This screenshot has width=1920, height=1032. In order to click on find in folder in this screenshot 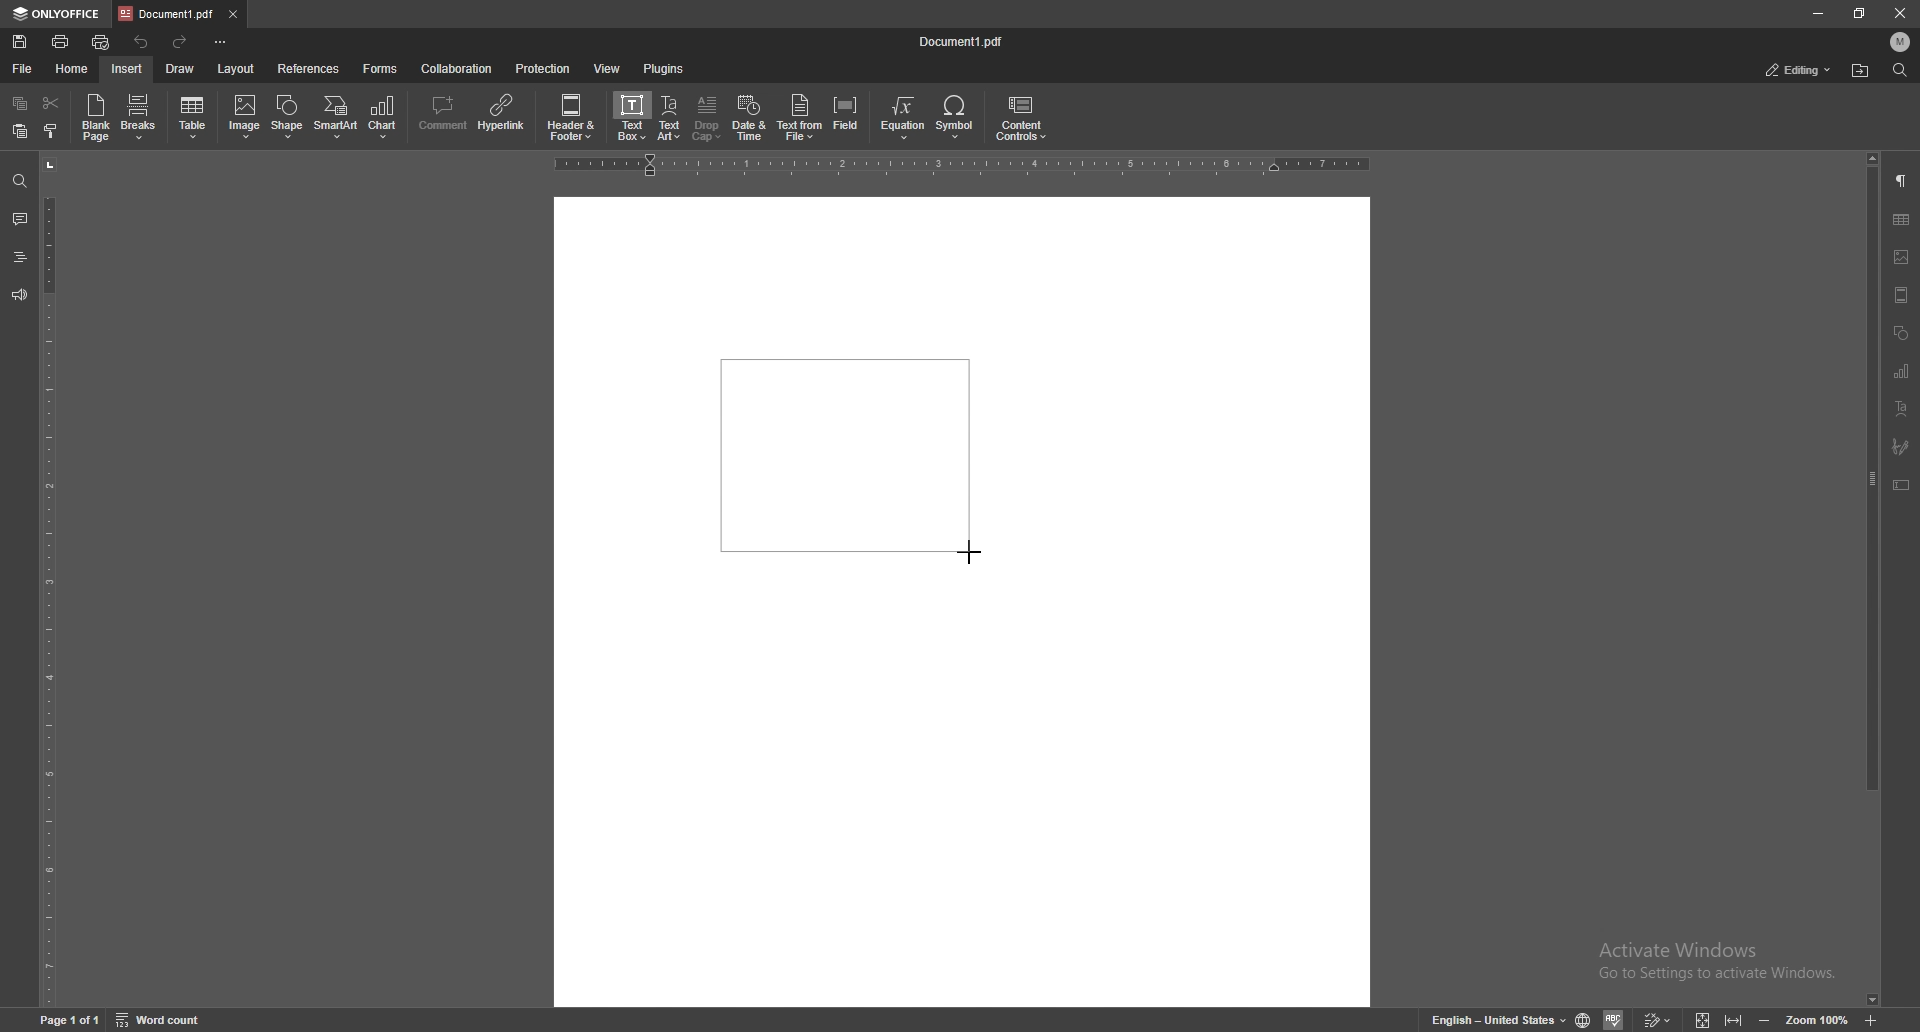, I will do `click(1860, 71)`.